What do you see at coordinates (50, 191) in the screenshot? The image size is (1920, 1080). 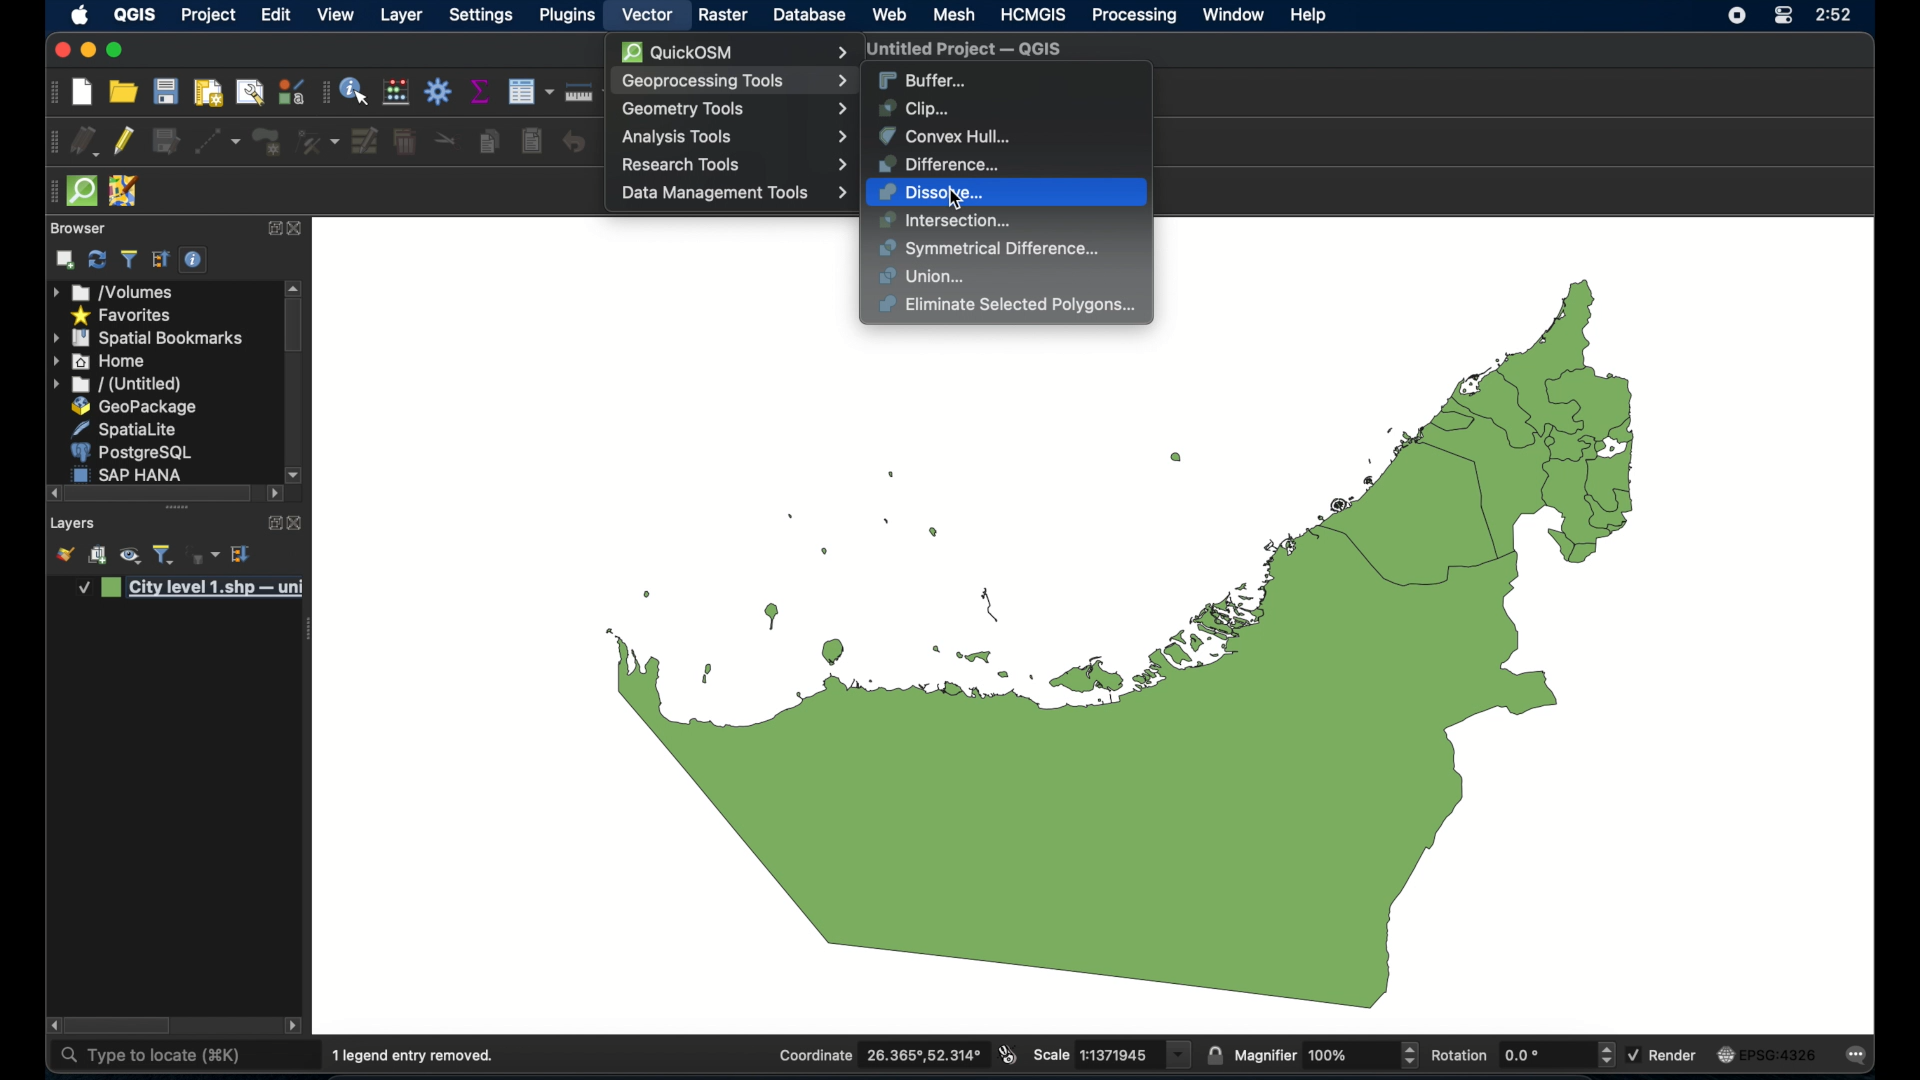 I see `drag handle` at bounding box center [50, 191].